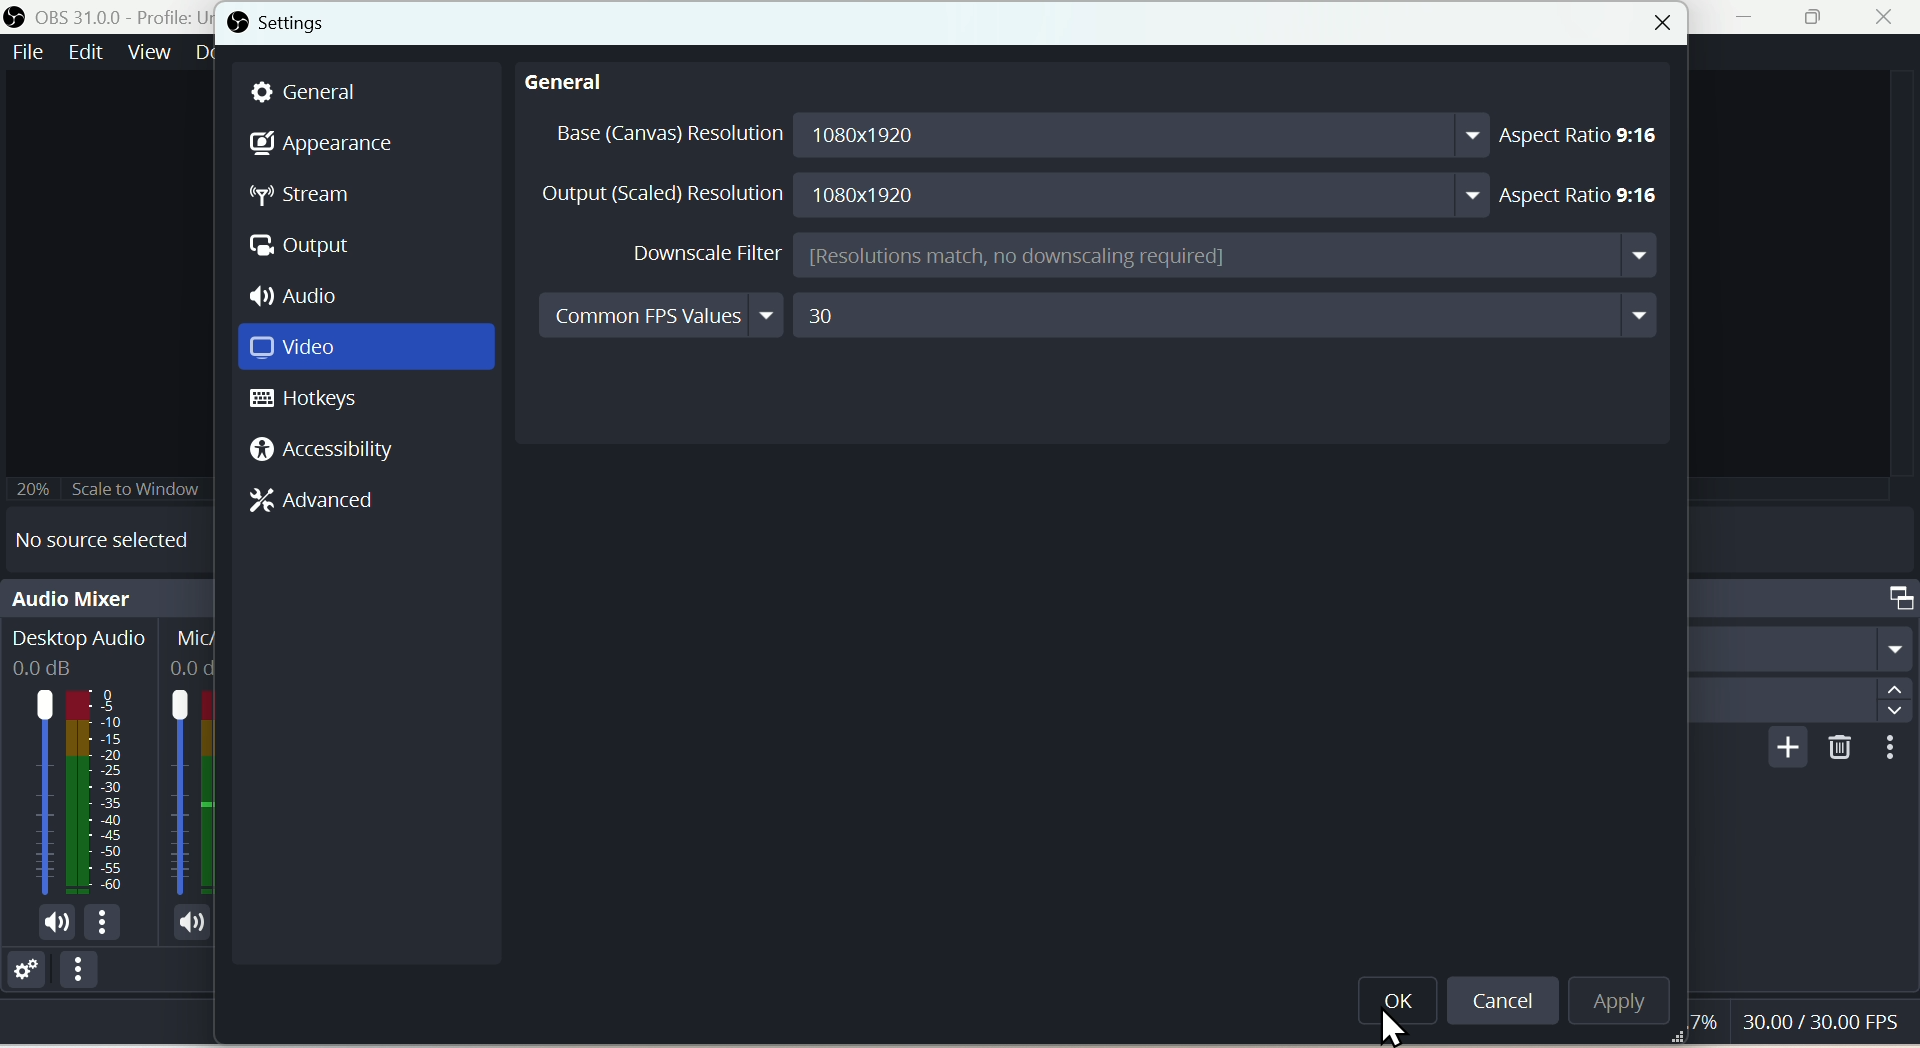  What do you see at coordinates (1013, 136) in the screenshot?
I see `Base resolution` at bounding box center [1013, 136].